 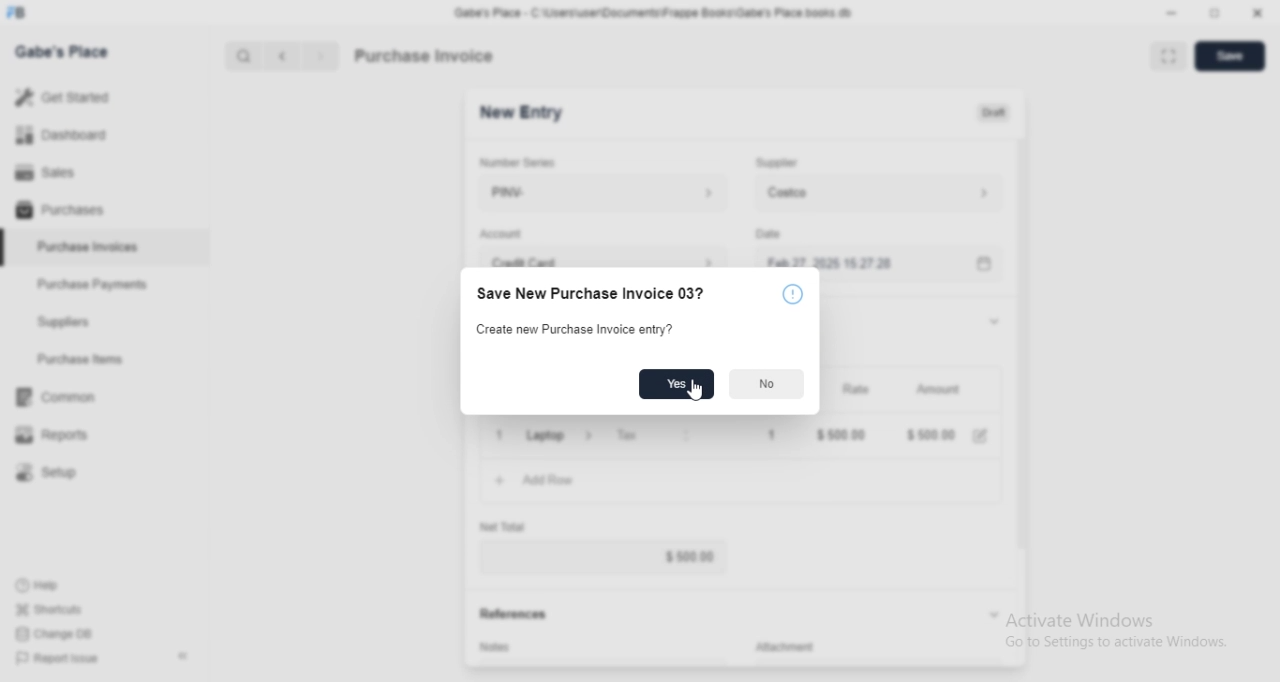 I want to click on Toggle between form and full width, so click(x=1169, y=56).